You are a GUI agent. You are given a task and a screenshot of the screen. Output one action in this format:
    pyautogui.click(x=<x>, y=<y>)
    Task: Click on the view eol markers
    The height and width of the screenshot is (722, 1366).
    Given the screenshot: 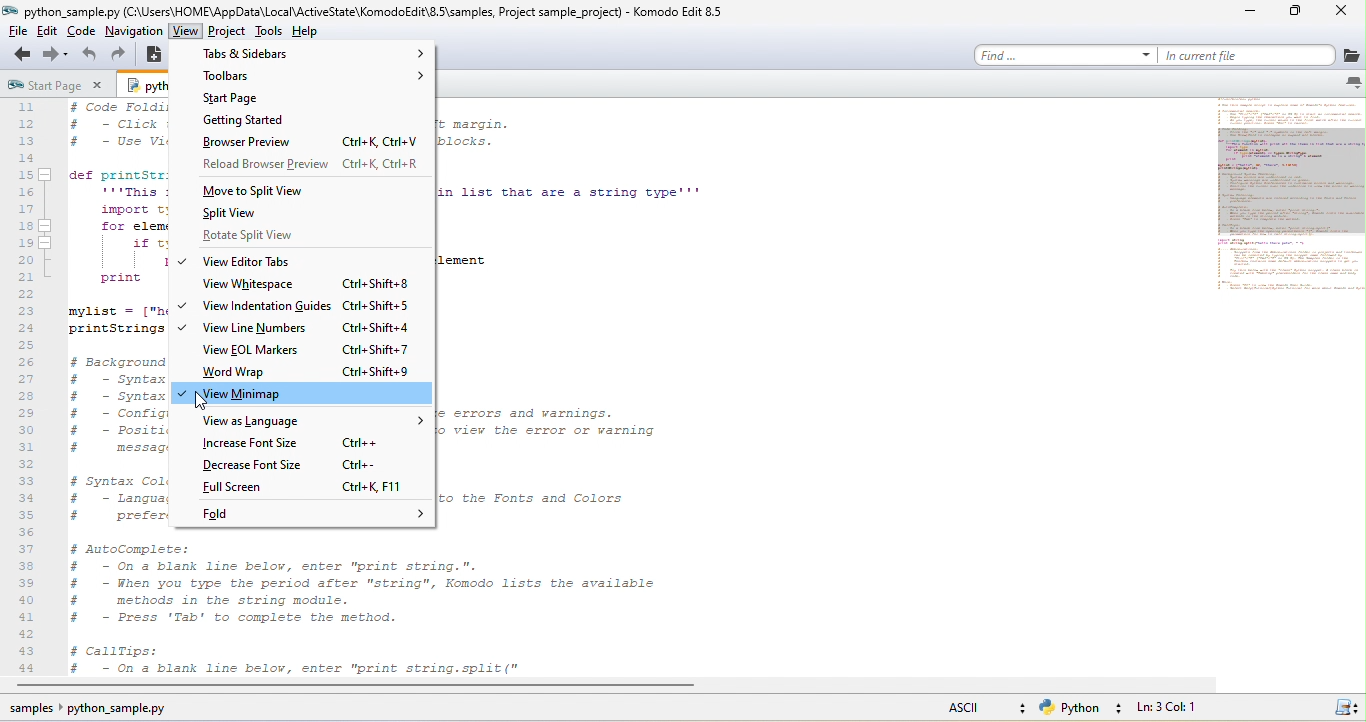 What is the action you would take?
    pyautogui.click(x=309, y=350)
    